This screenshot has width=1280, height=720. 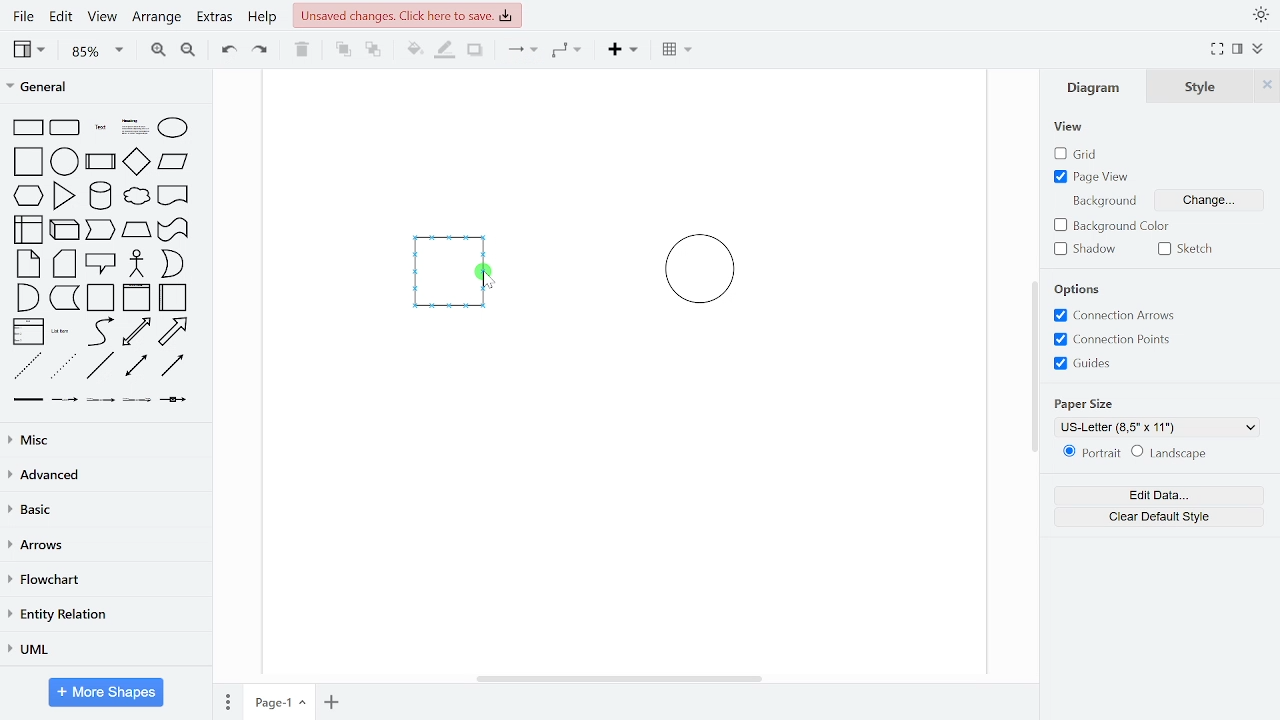 What do you see at coordinates (522, 51) in the screenshot?
I see `connector` at bounding box center [522, 51].